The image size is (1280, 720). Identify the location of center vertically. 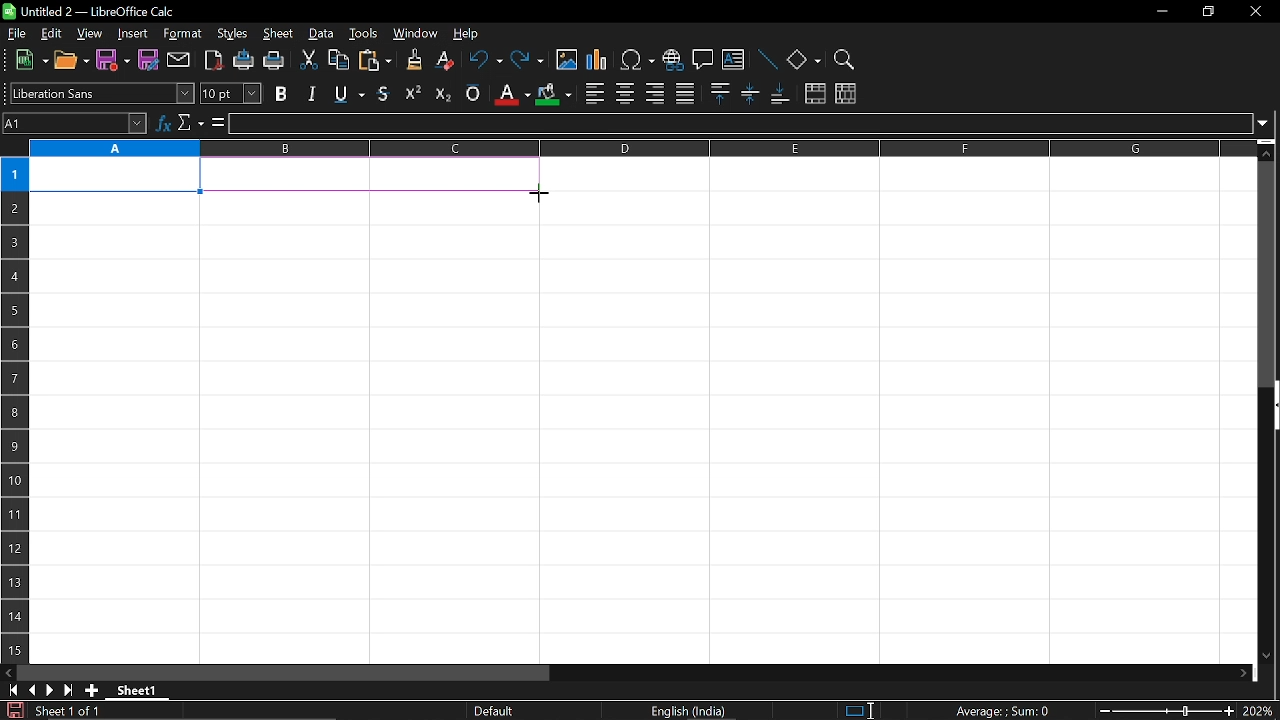
(750, 95).